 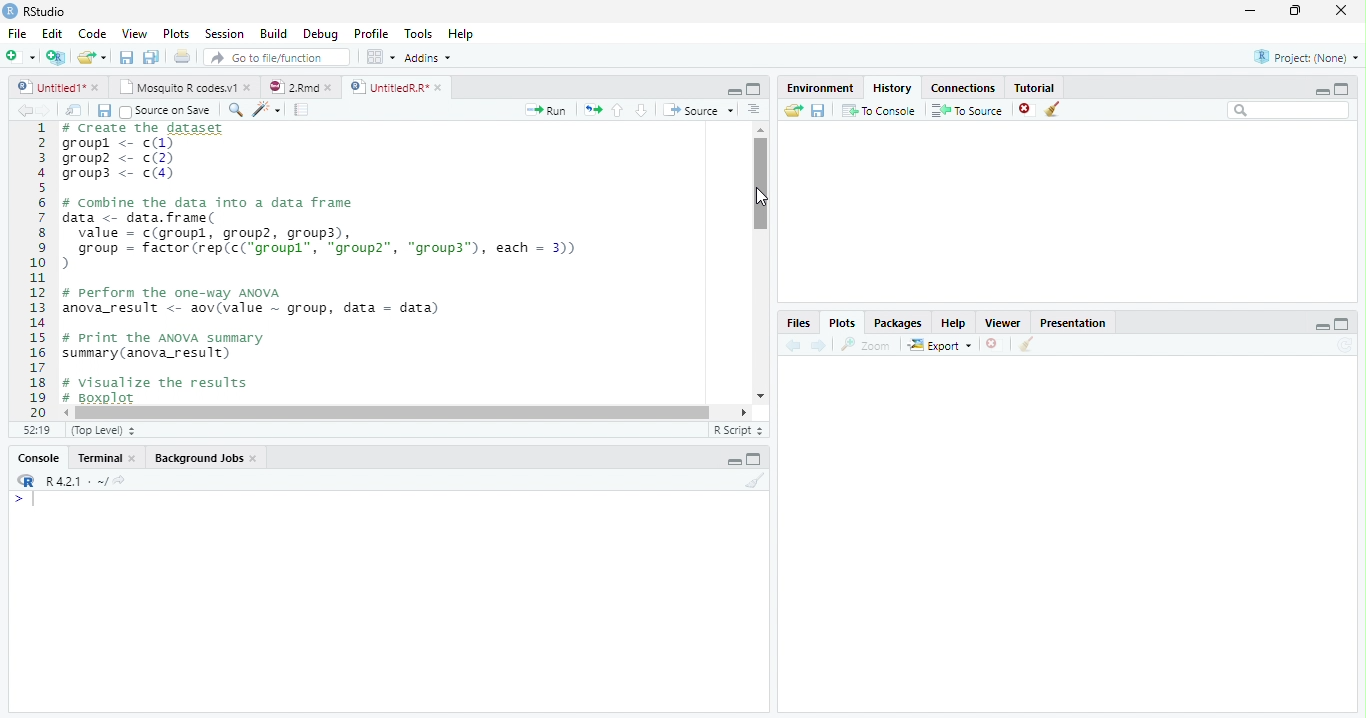 What do you see at coordinates (993, 345) in the screenshot?
I see `Delete` at bounding box center [993, 345].